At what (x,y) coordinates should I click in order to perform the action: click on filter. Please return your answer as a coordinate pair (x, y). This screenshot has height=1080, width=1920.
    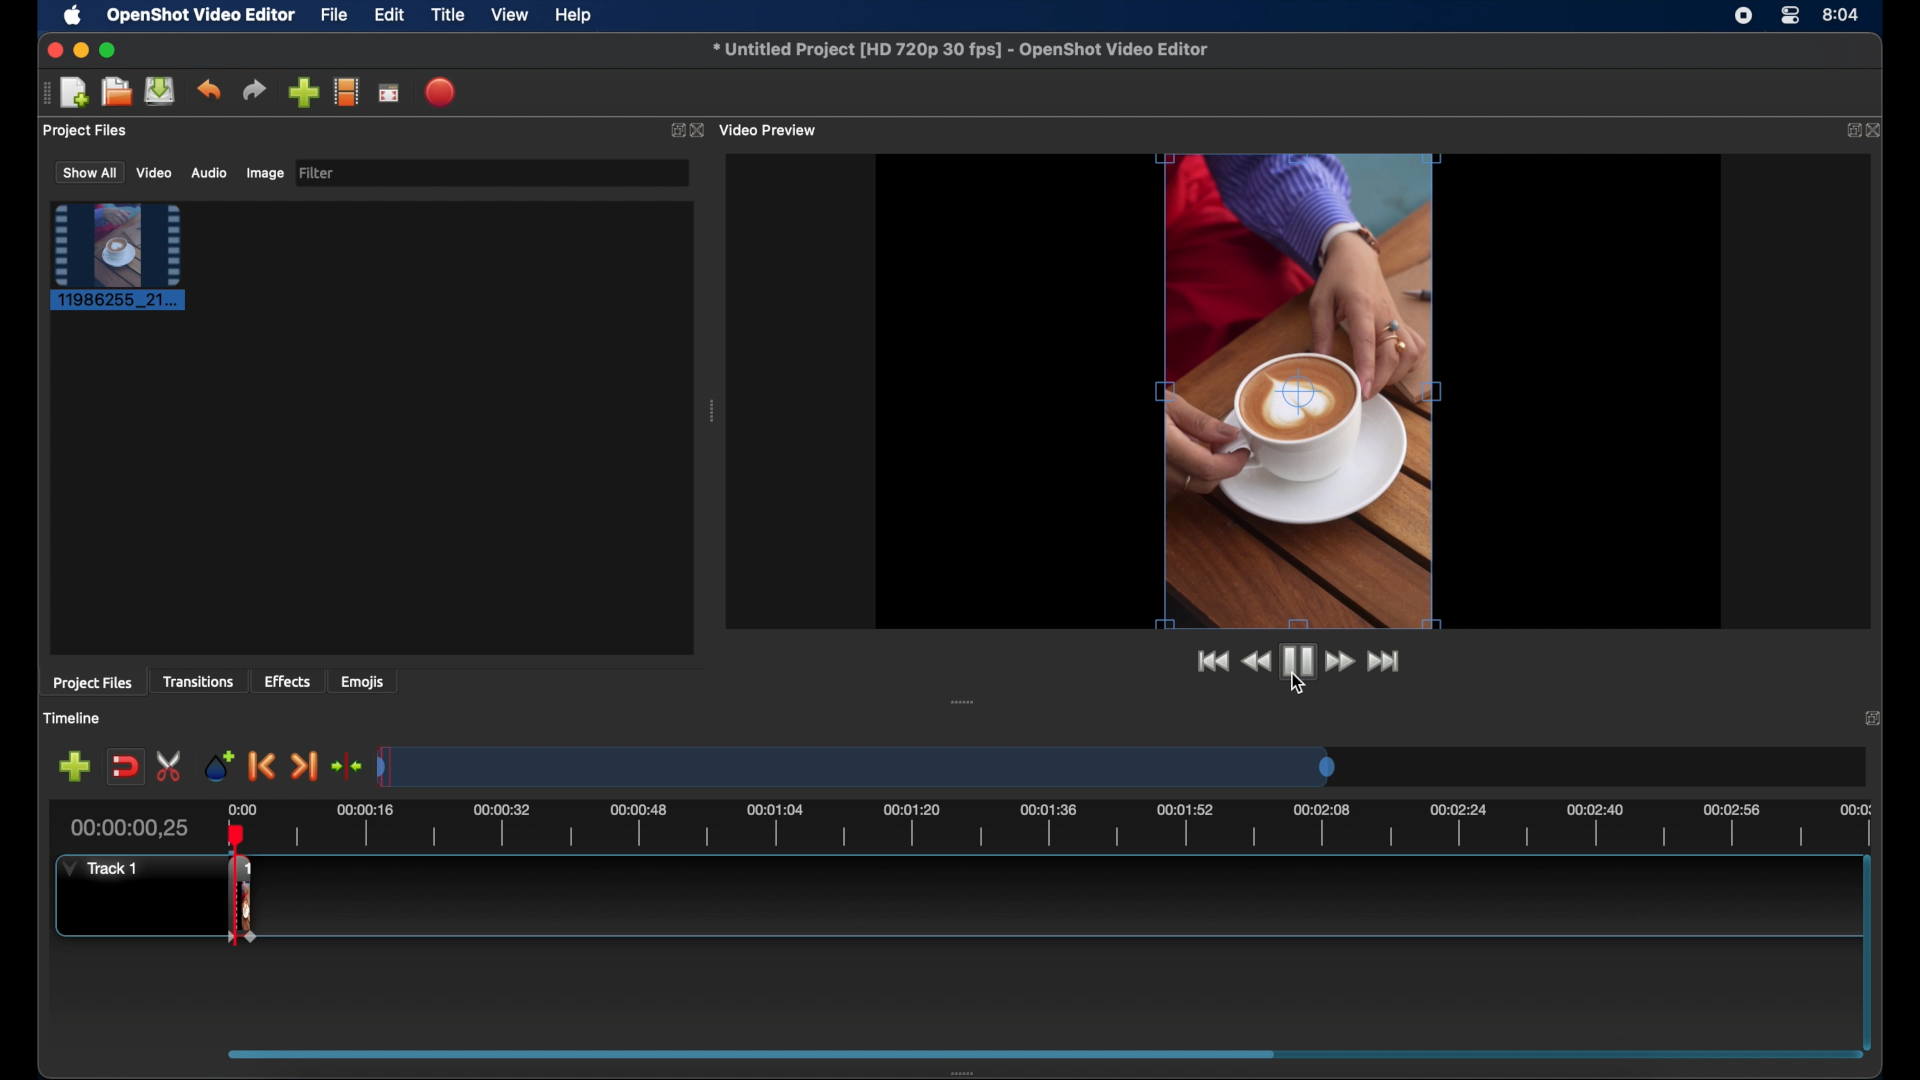
    Looking at the image, I should click on (318, 173).